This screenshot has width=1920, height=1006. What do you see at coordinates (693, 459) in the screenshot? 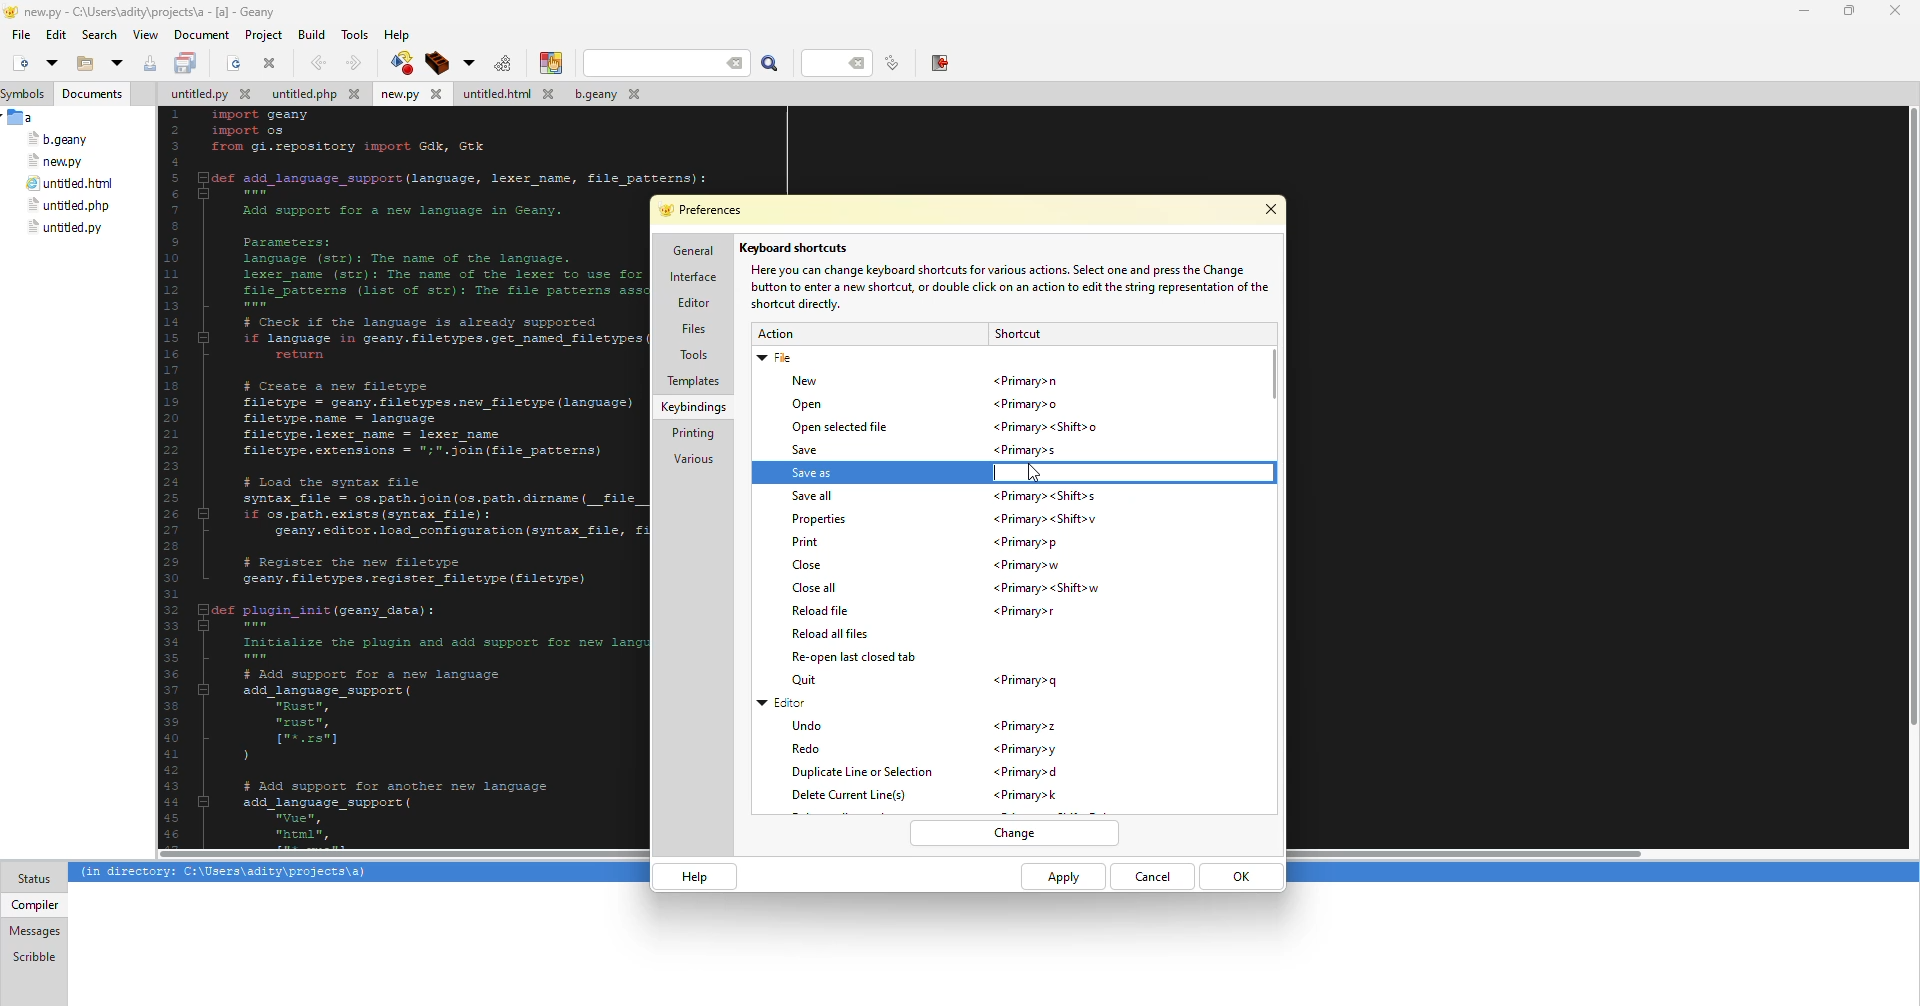
I see `various` at bounding box center [693, 459].